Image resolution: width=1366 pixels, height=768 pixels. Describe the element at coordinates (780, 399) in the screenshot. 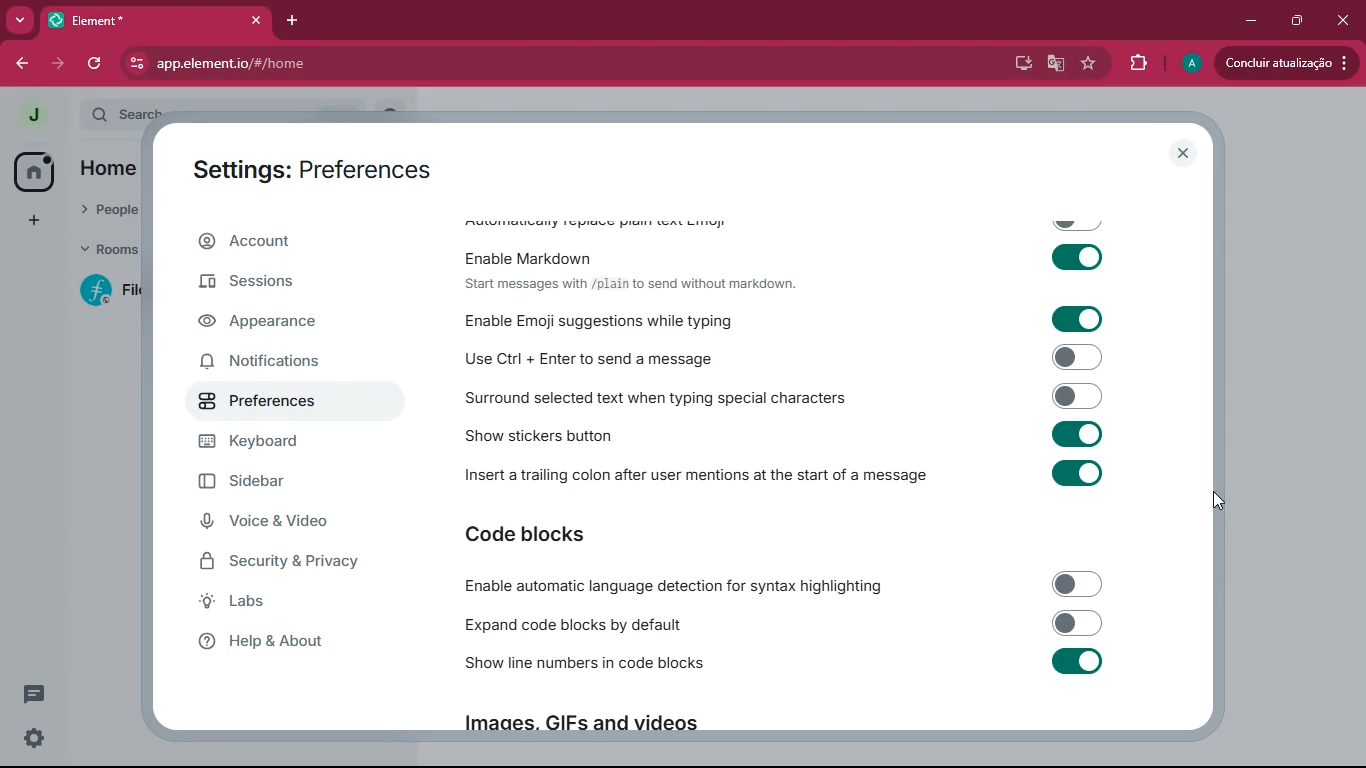

I see `Surround selected text when typing special characters` at that location.